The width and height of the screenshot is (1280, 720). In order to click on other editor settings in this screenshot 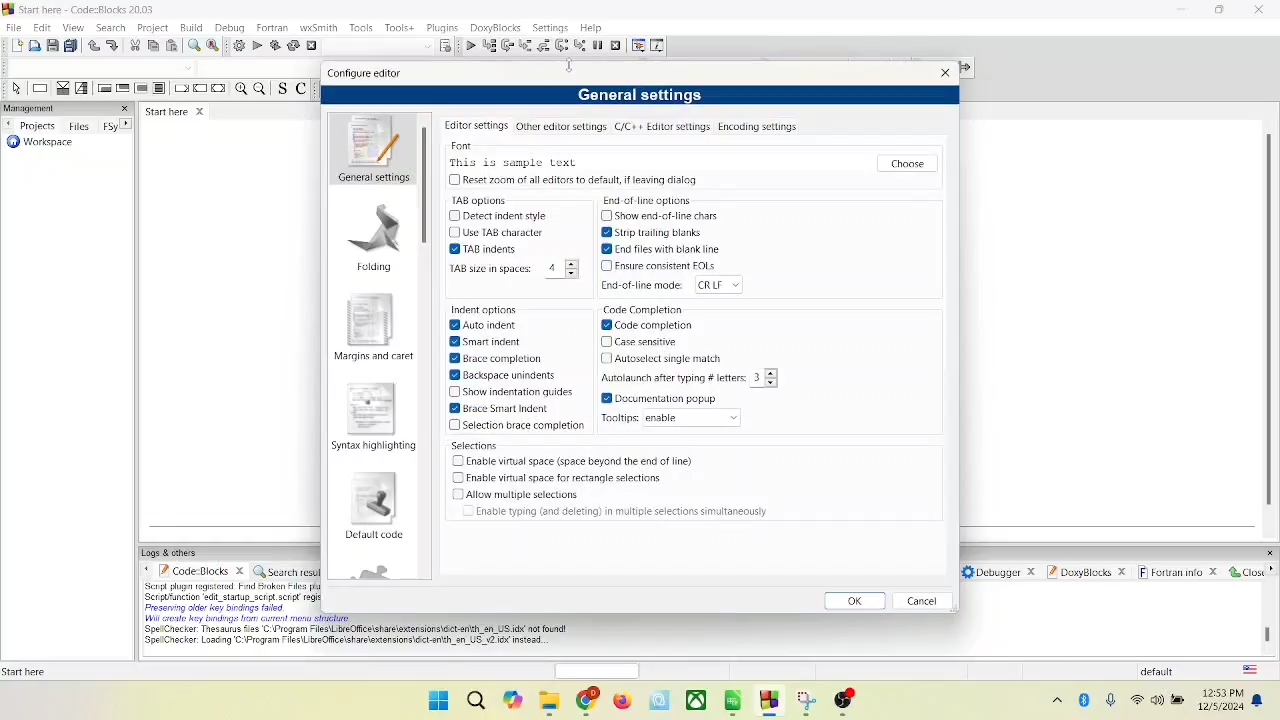, I will do `click(562, 126)`.